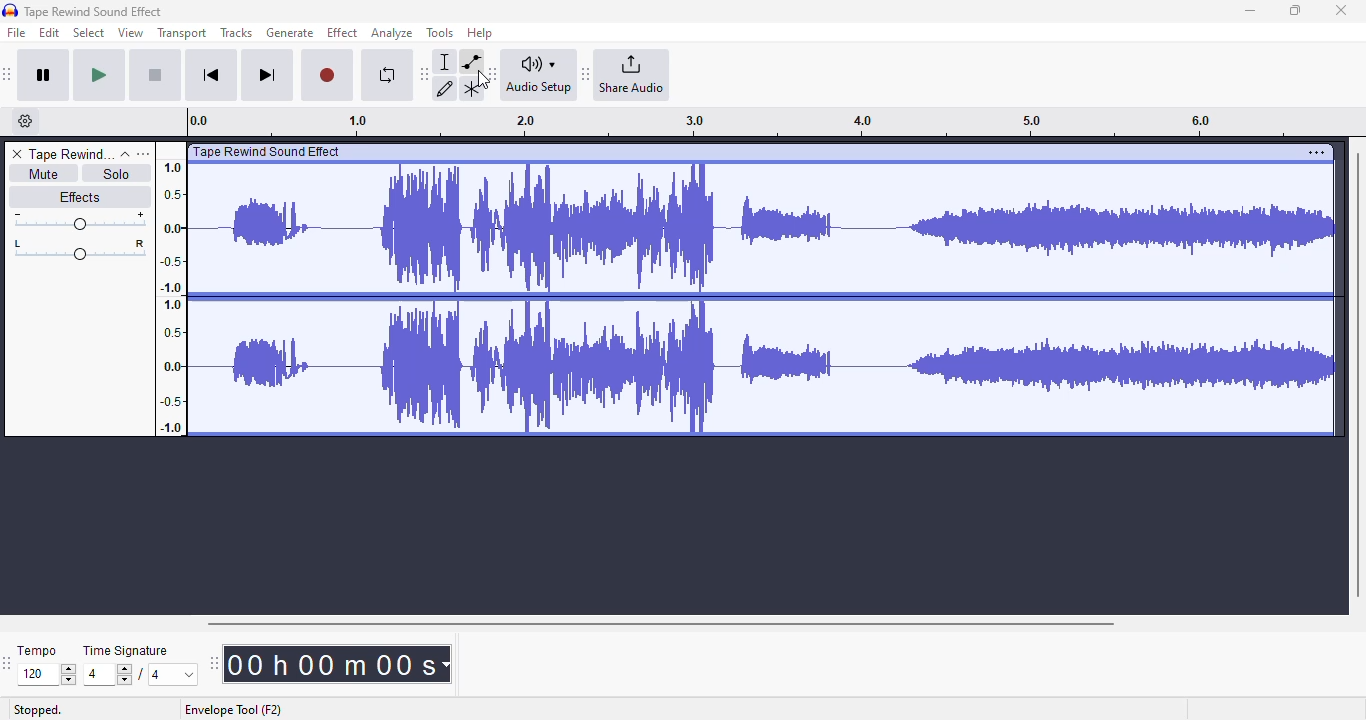 The image size is (1366, 720). Describe the element at coordinates (17, 154) in the screenshot. I see `delete track` at that location.